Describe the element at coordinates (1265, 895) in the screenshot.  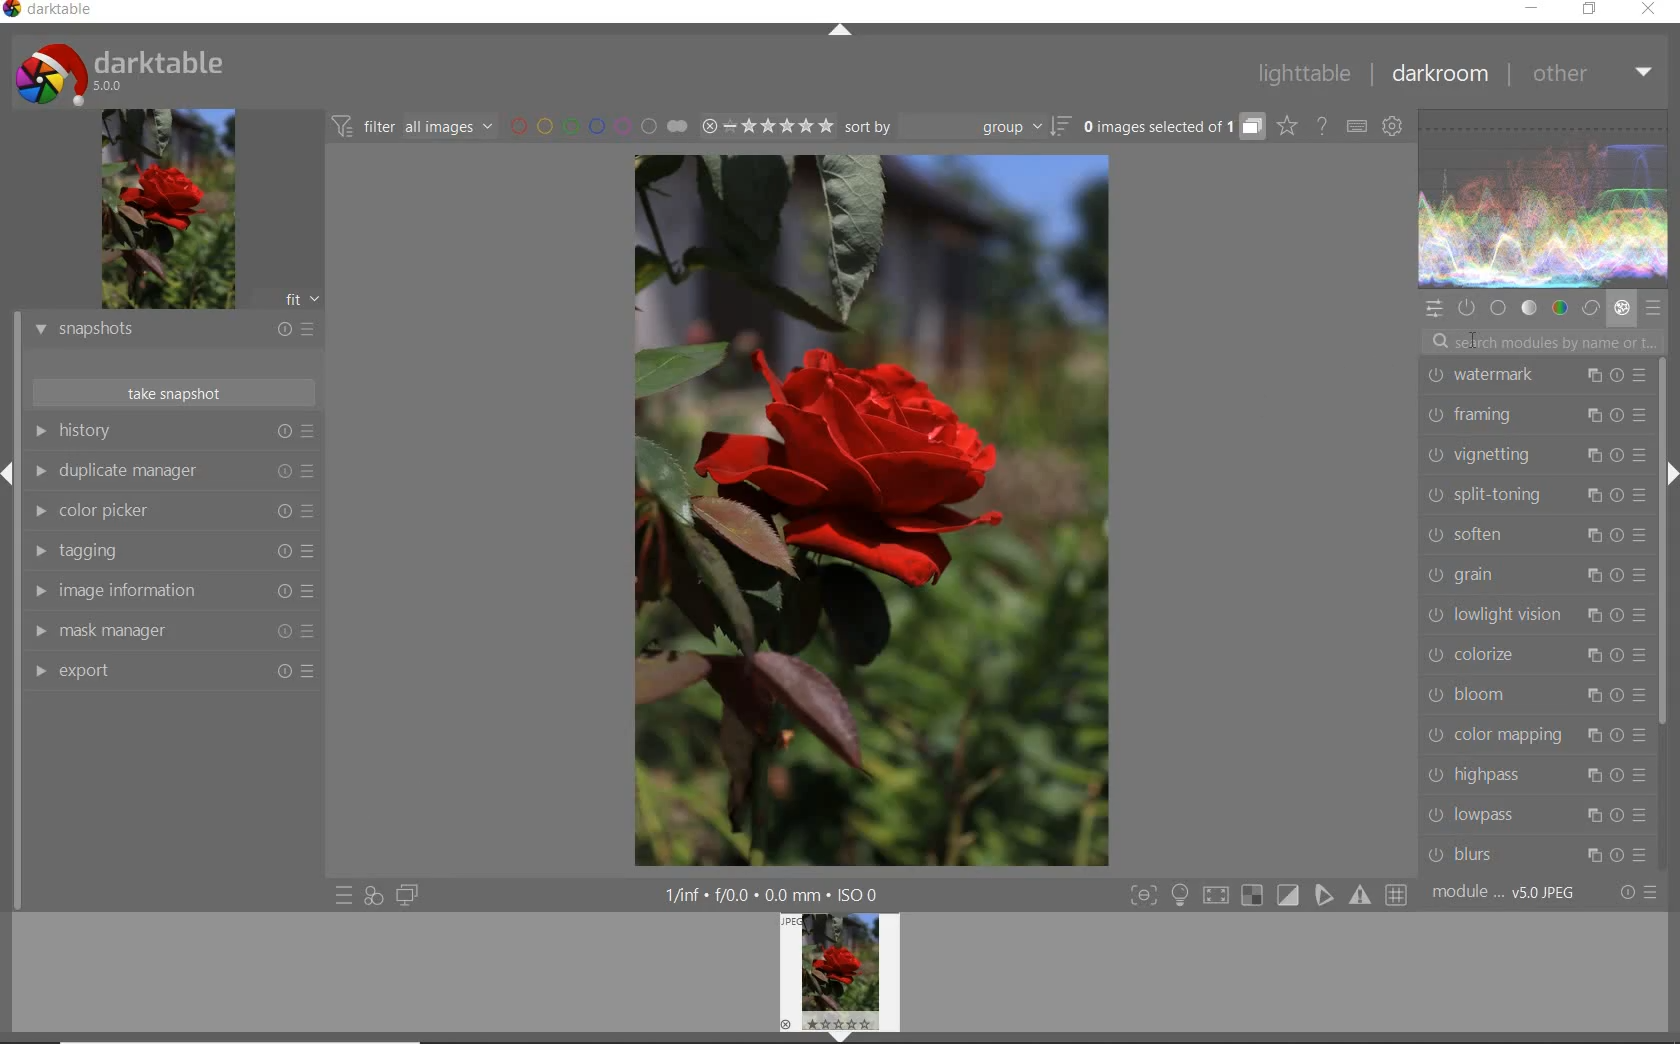
I see `Toggle modes` at that location.